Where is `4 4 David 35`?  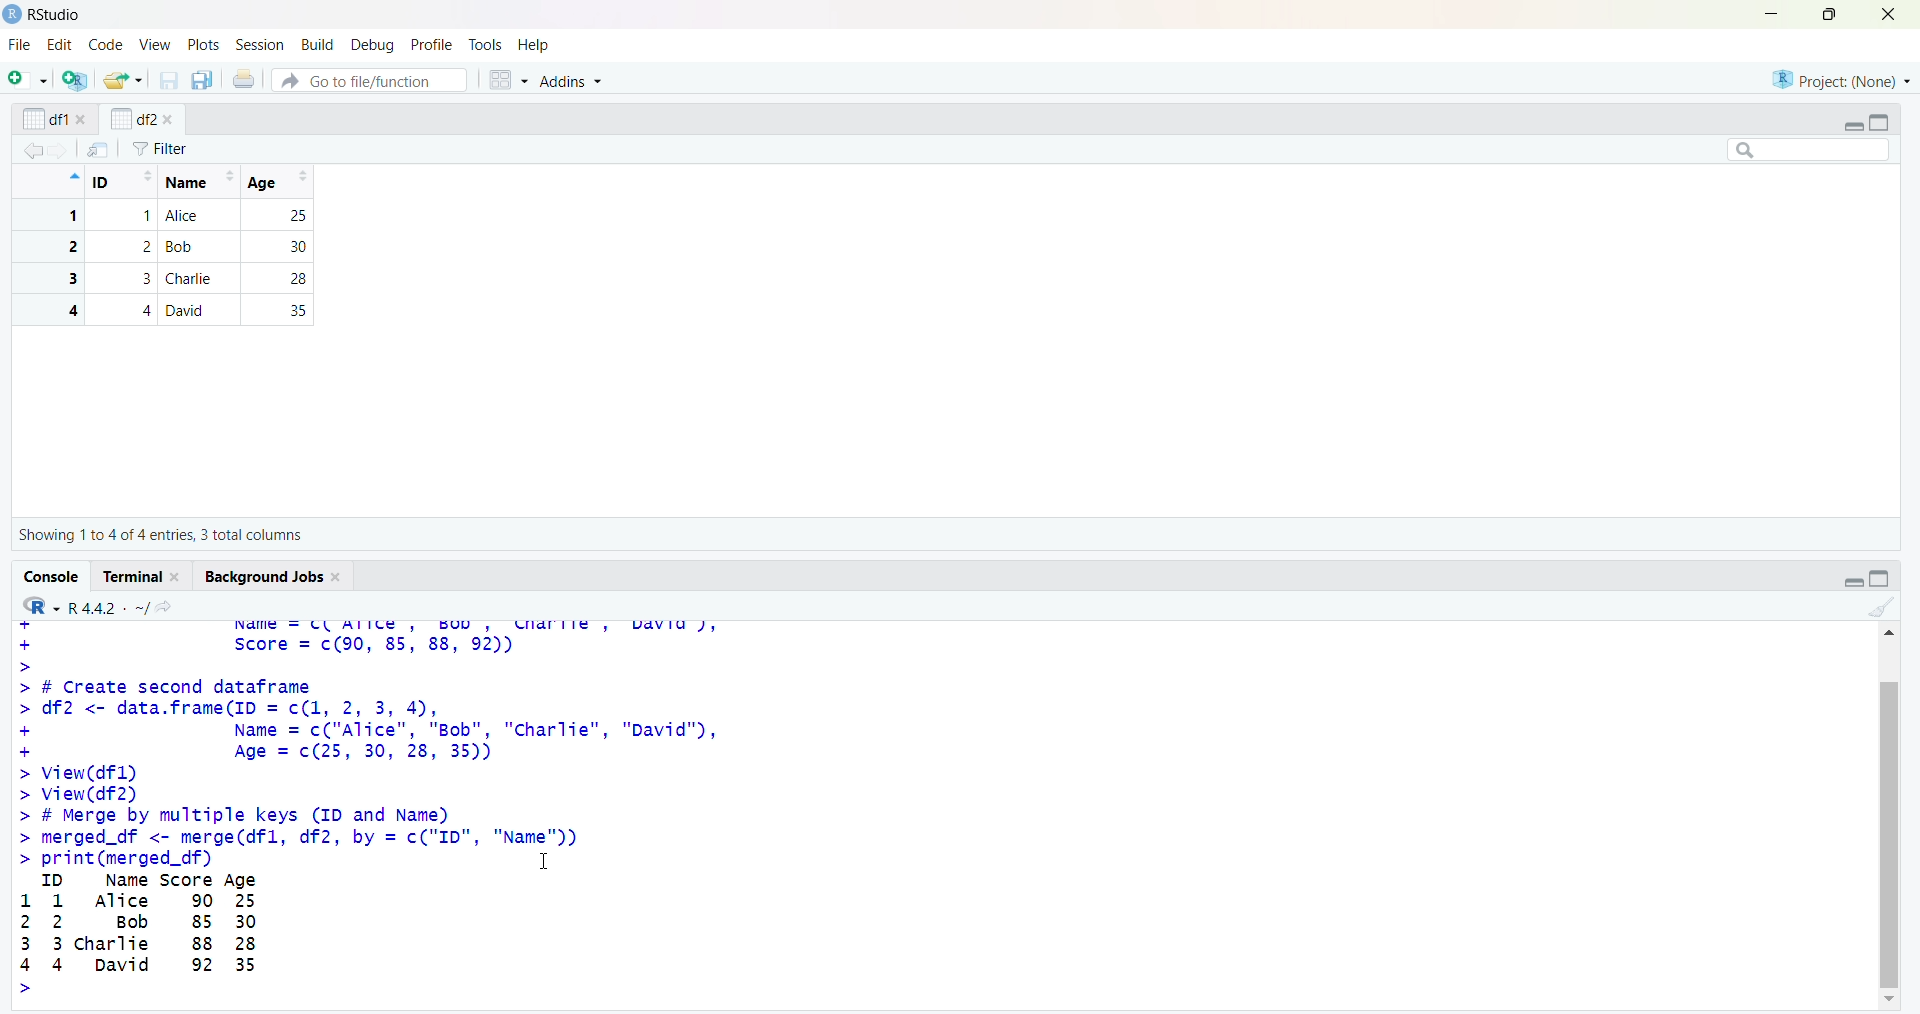 4 4 David 35 is located at coordinates (172, 310).